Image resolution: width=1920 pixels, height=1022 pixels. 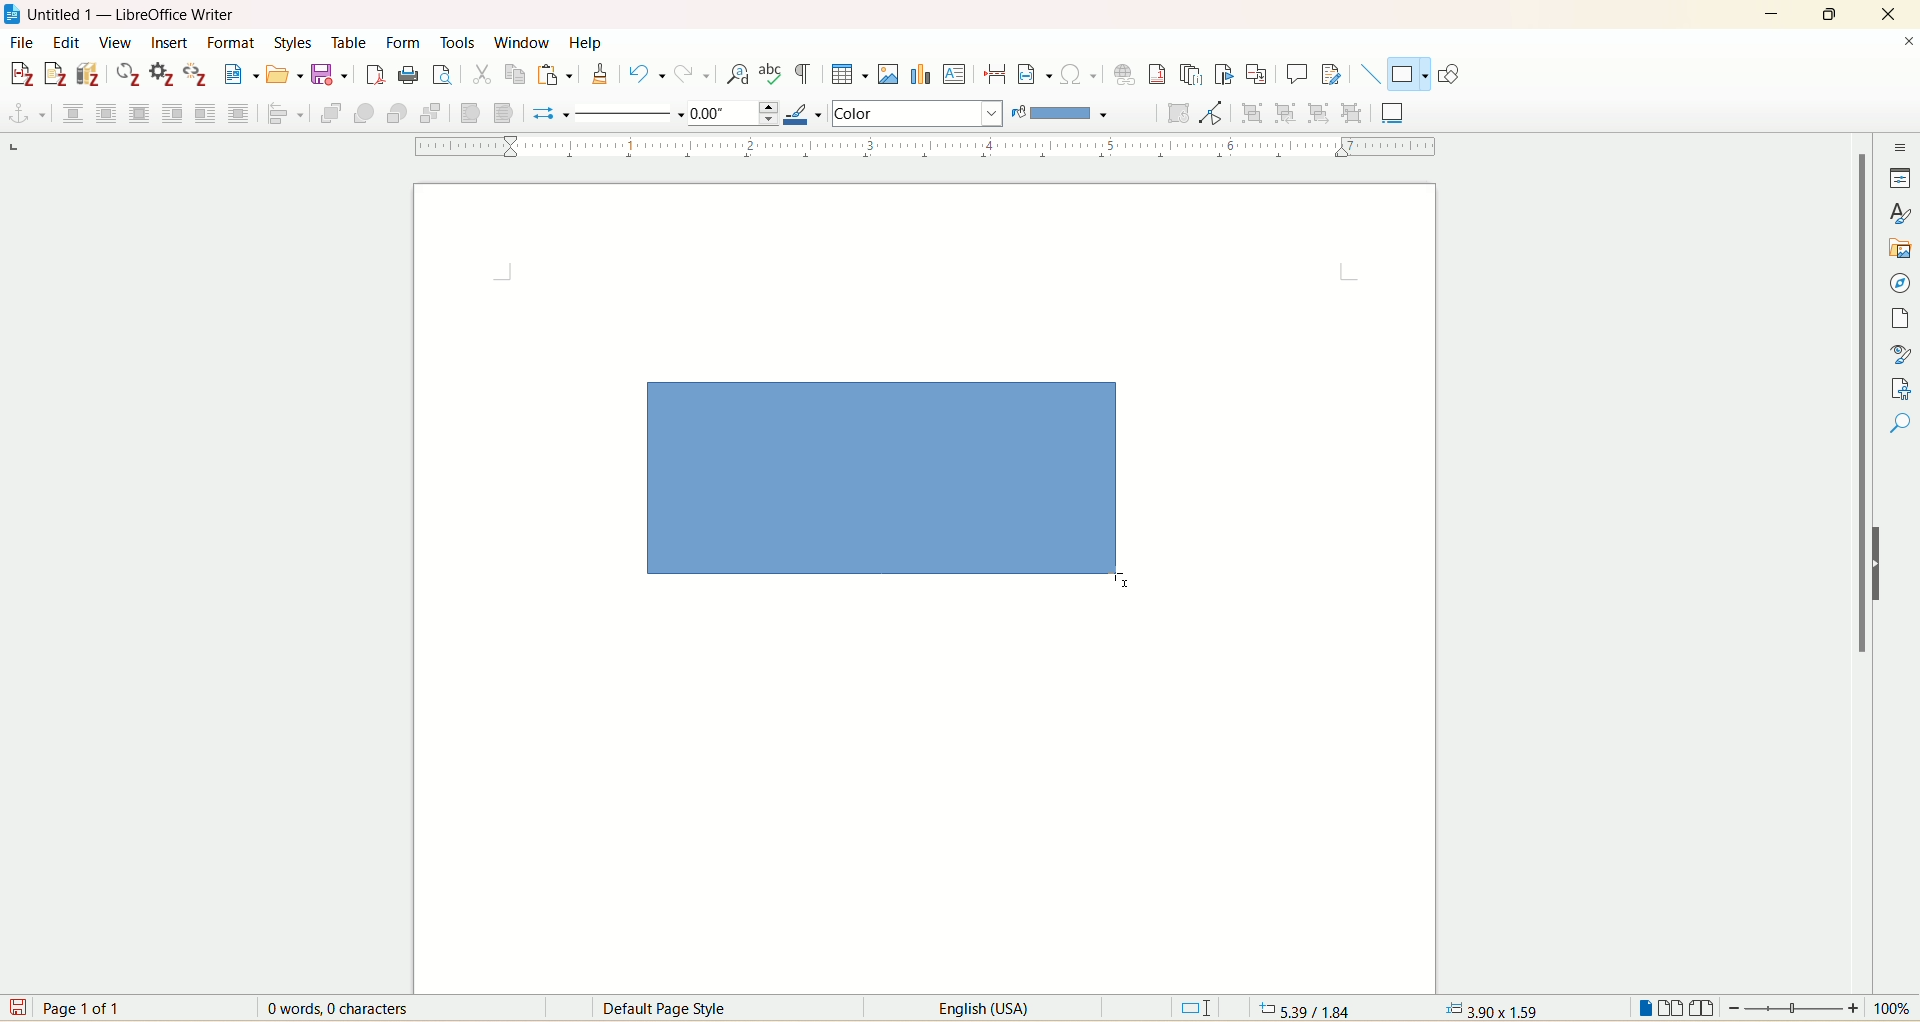 I want to click on close, so click(x=1886, y=15).